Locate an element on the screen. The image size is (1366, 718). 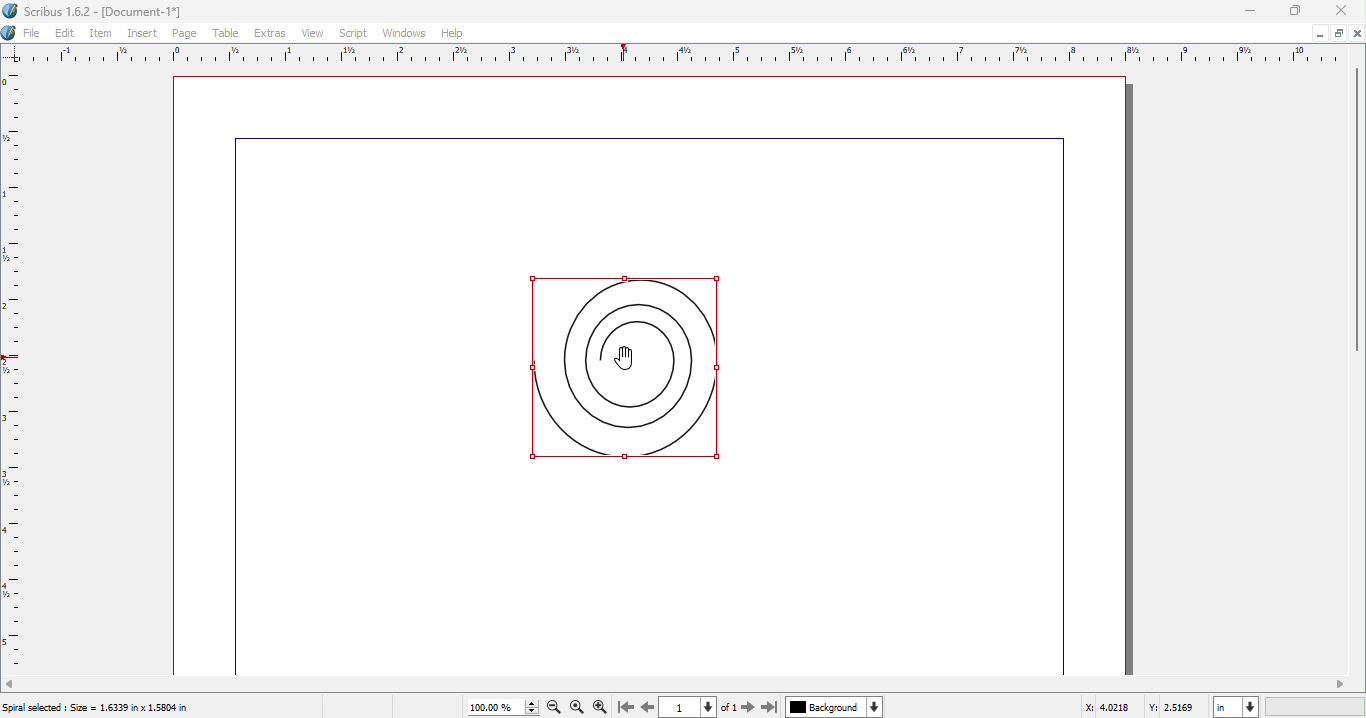
Insert is located at coordinates (146, 34).